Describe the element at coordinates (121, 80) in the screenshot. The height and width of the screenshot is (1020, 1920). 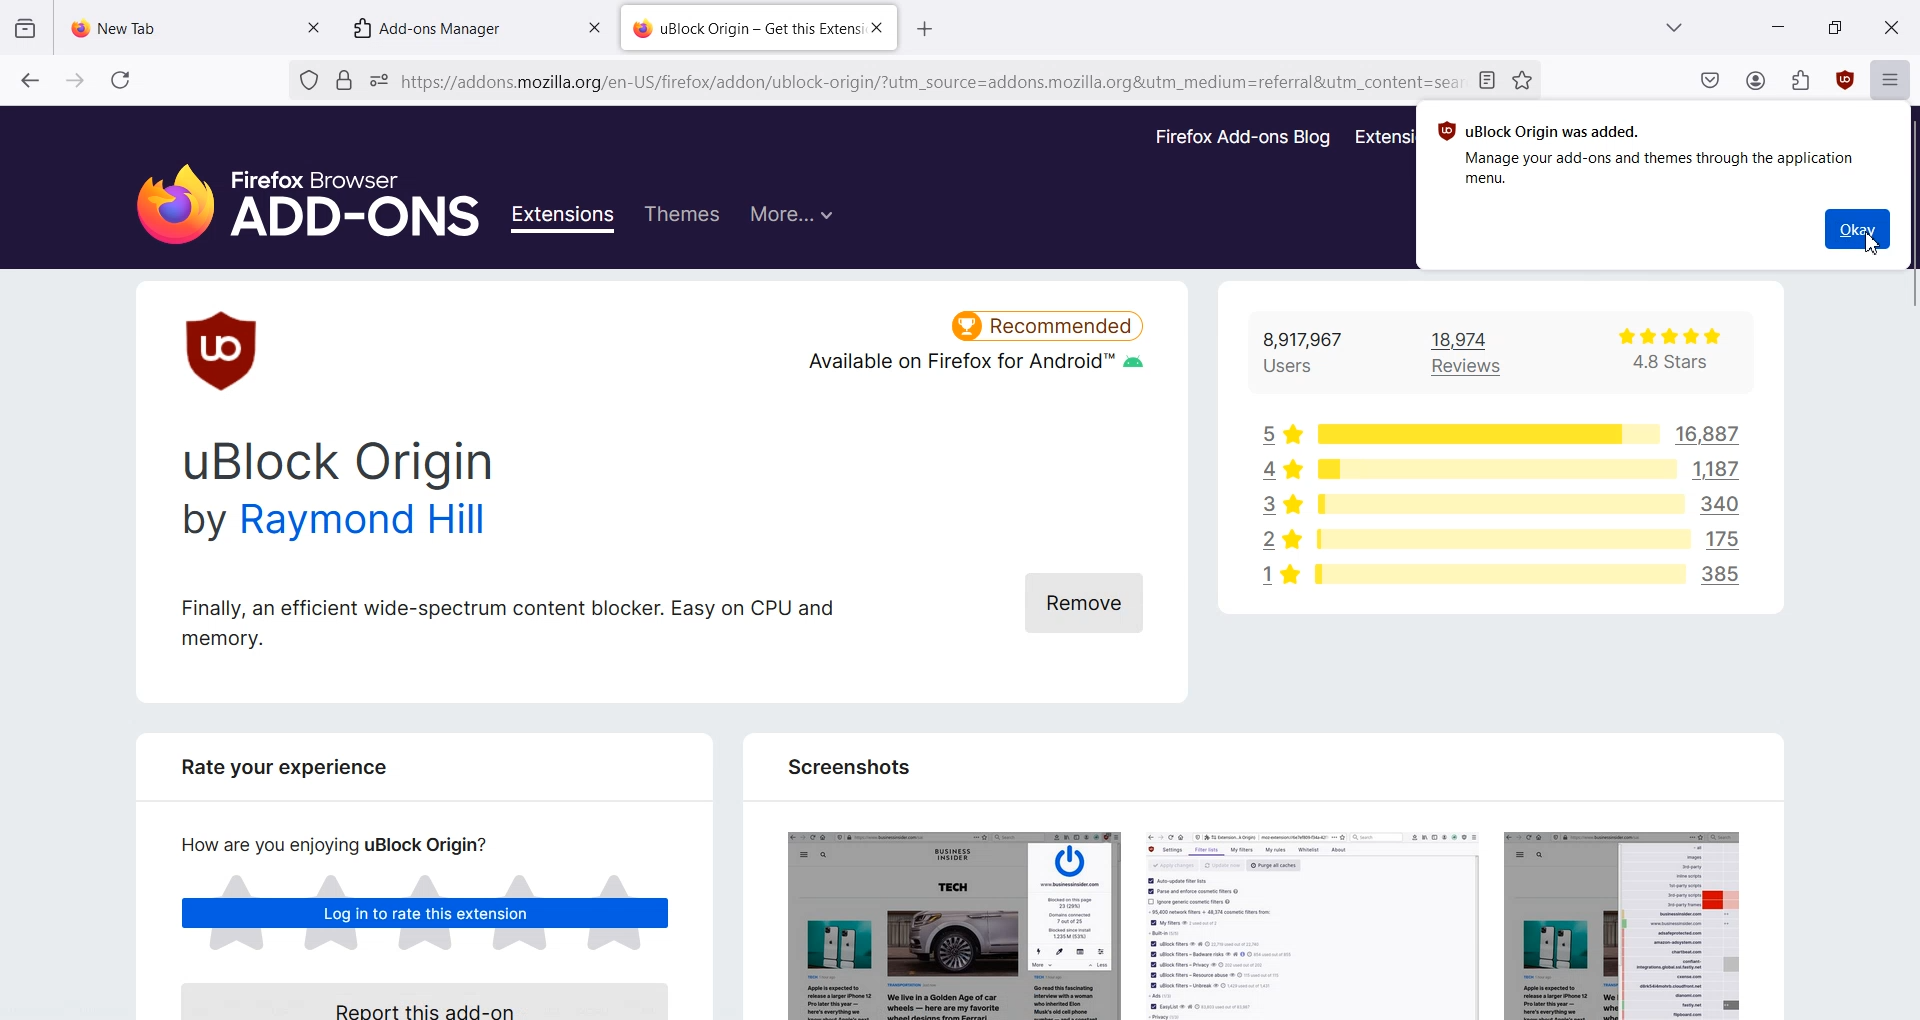
I see `Refresh` at that location.